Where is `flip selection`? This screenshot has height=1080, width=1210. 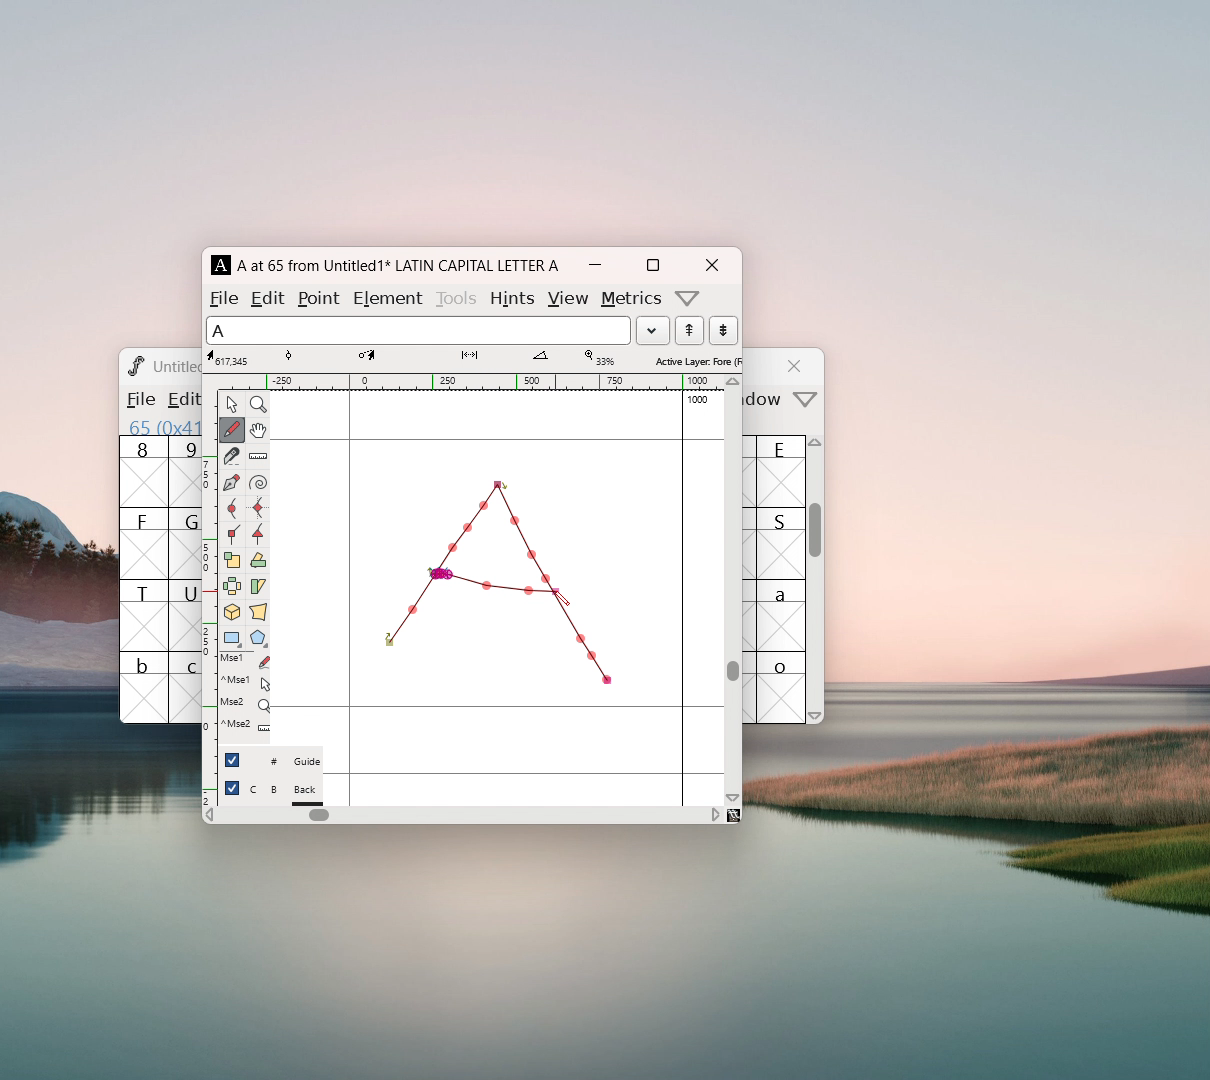 flip selection is located at coordinates (232, 589).